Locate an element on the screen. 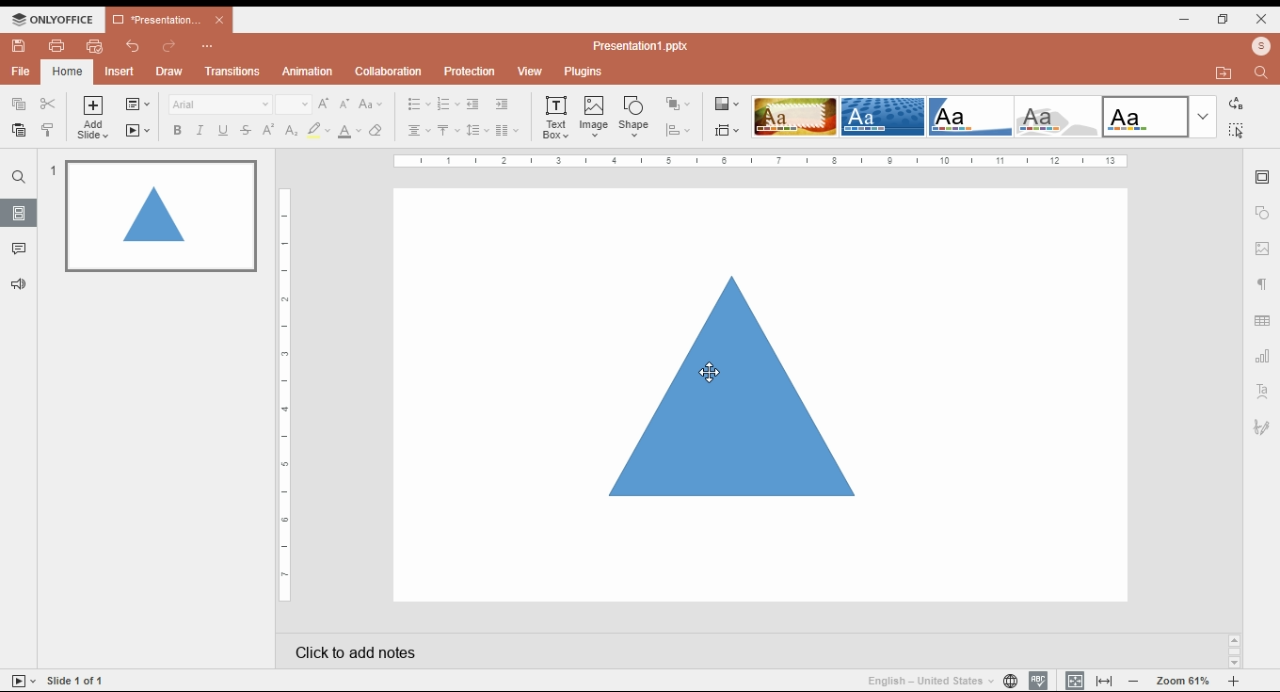 The image size is (1280, 692). color theme 5 is located at coordinates (1145, 116).